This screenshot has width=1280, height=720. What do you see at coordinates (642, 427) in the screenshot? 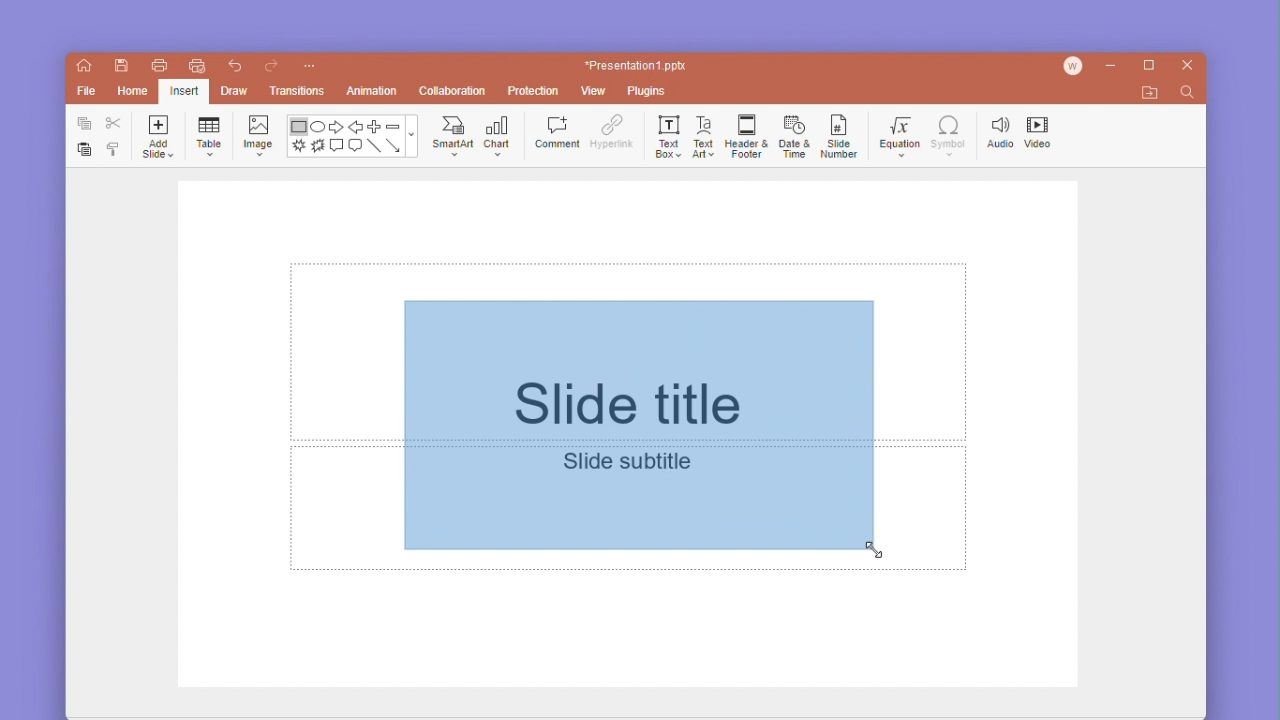
I see `highlighted` at bounding box center [642, 427].